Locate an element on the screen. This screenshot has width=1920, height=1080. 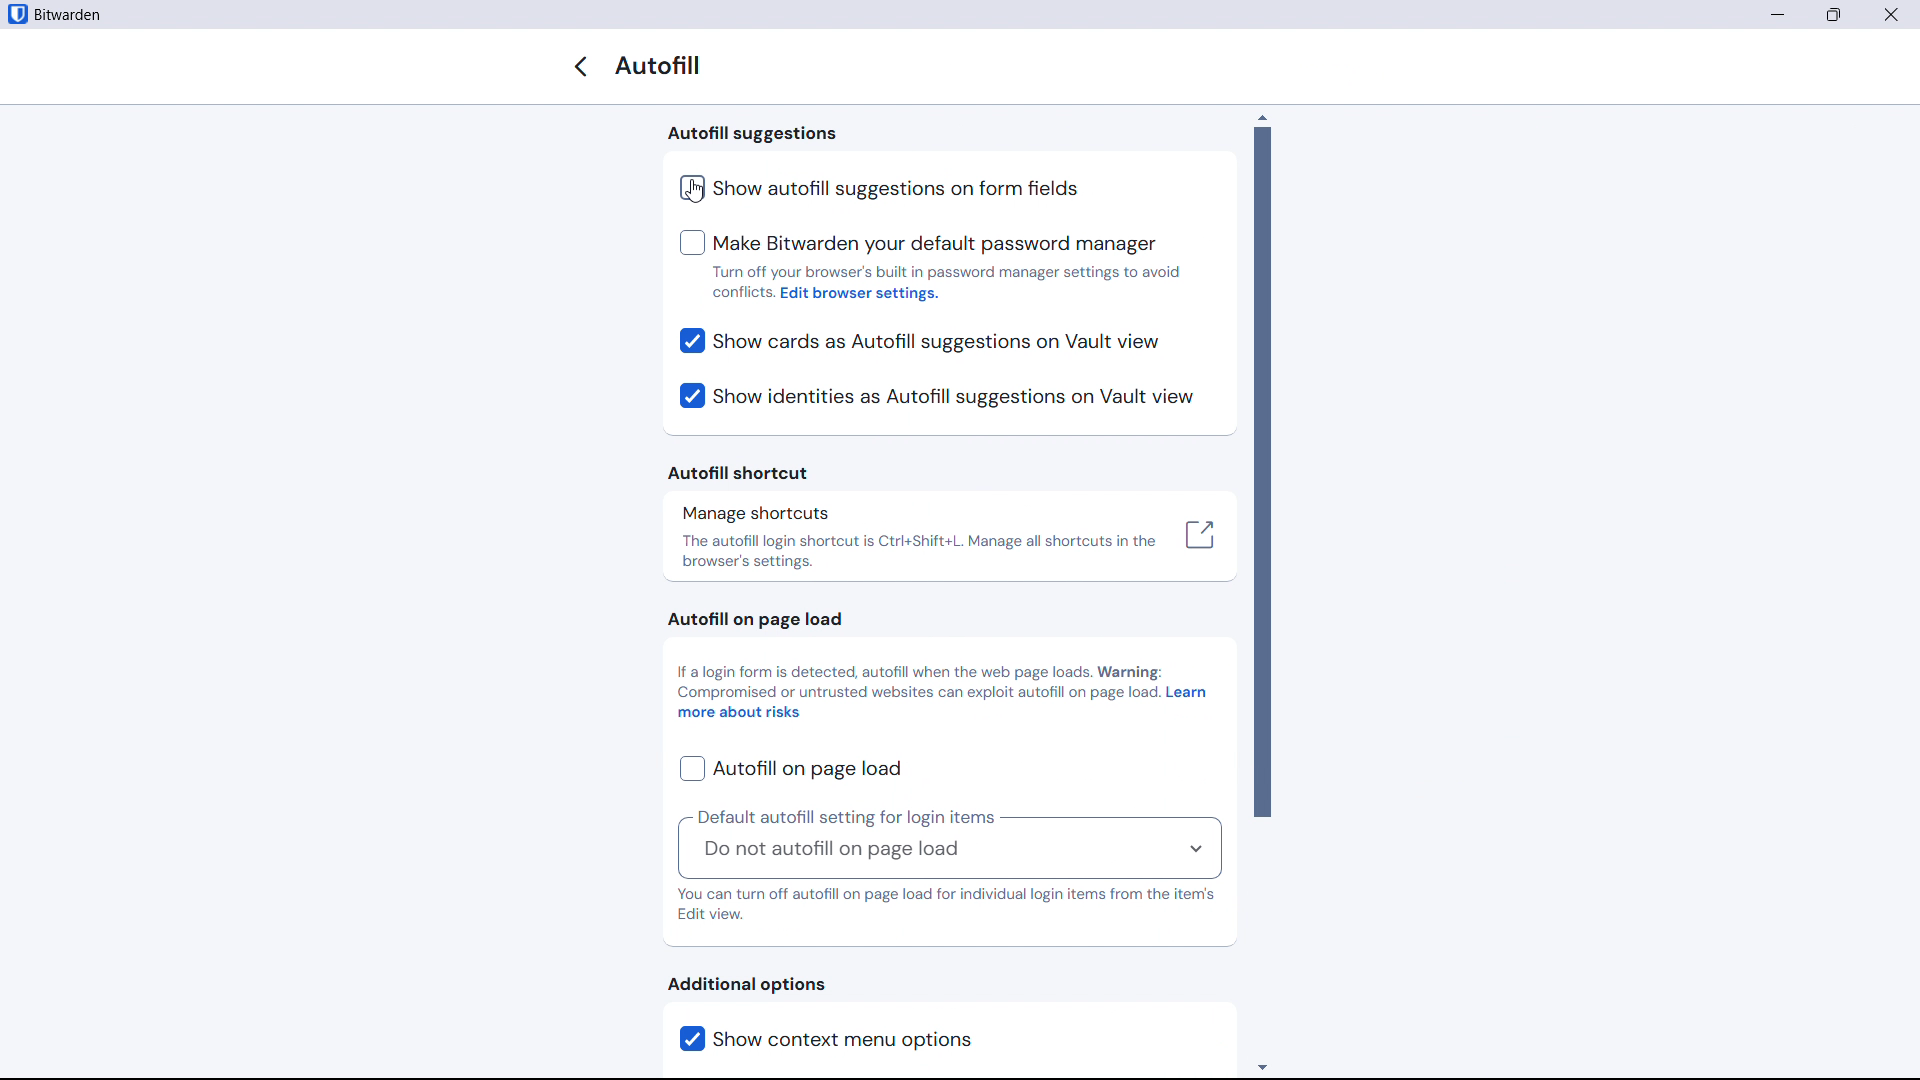
Turn off your browser's built in password manager settings to avoid is located at coordinates (950, 272).